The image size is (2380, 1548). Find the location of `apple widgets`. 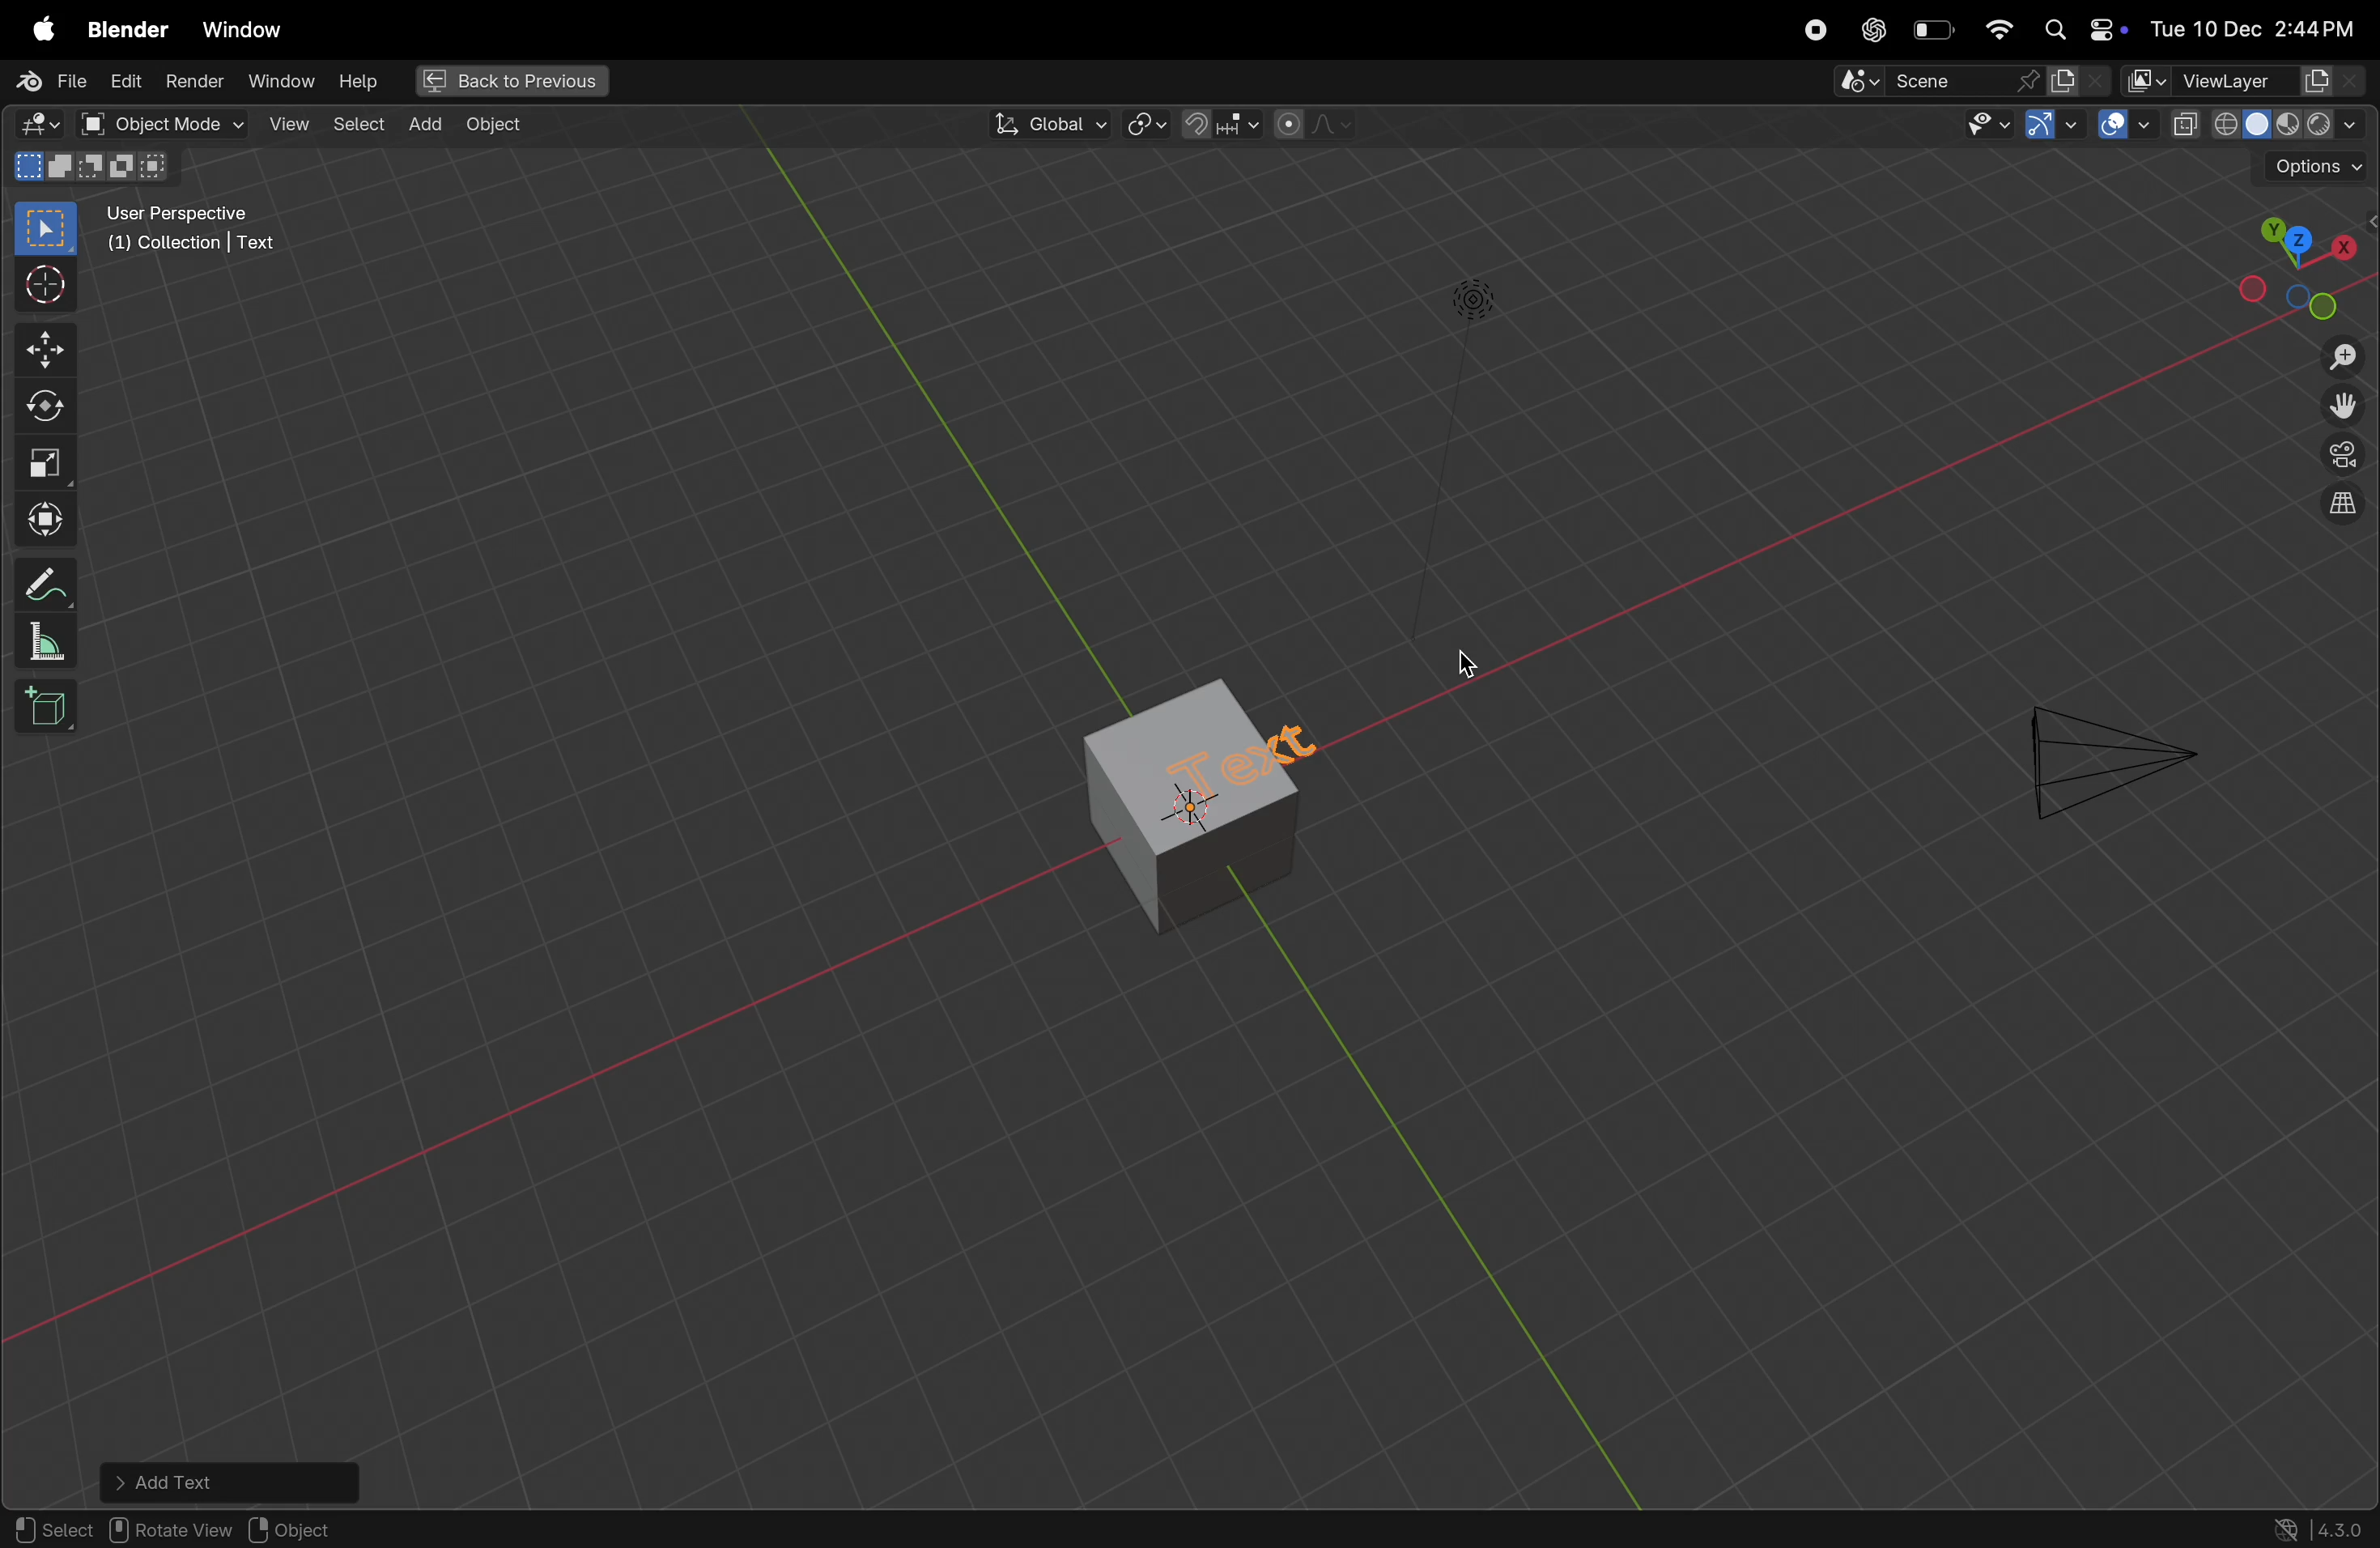

apple widgets is located at coordinates (2079, 27).